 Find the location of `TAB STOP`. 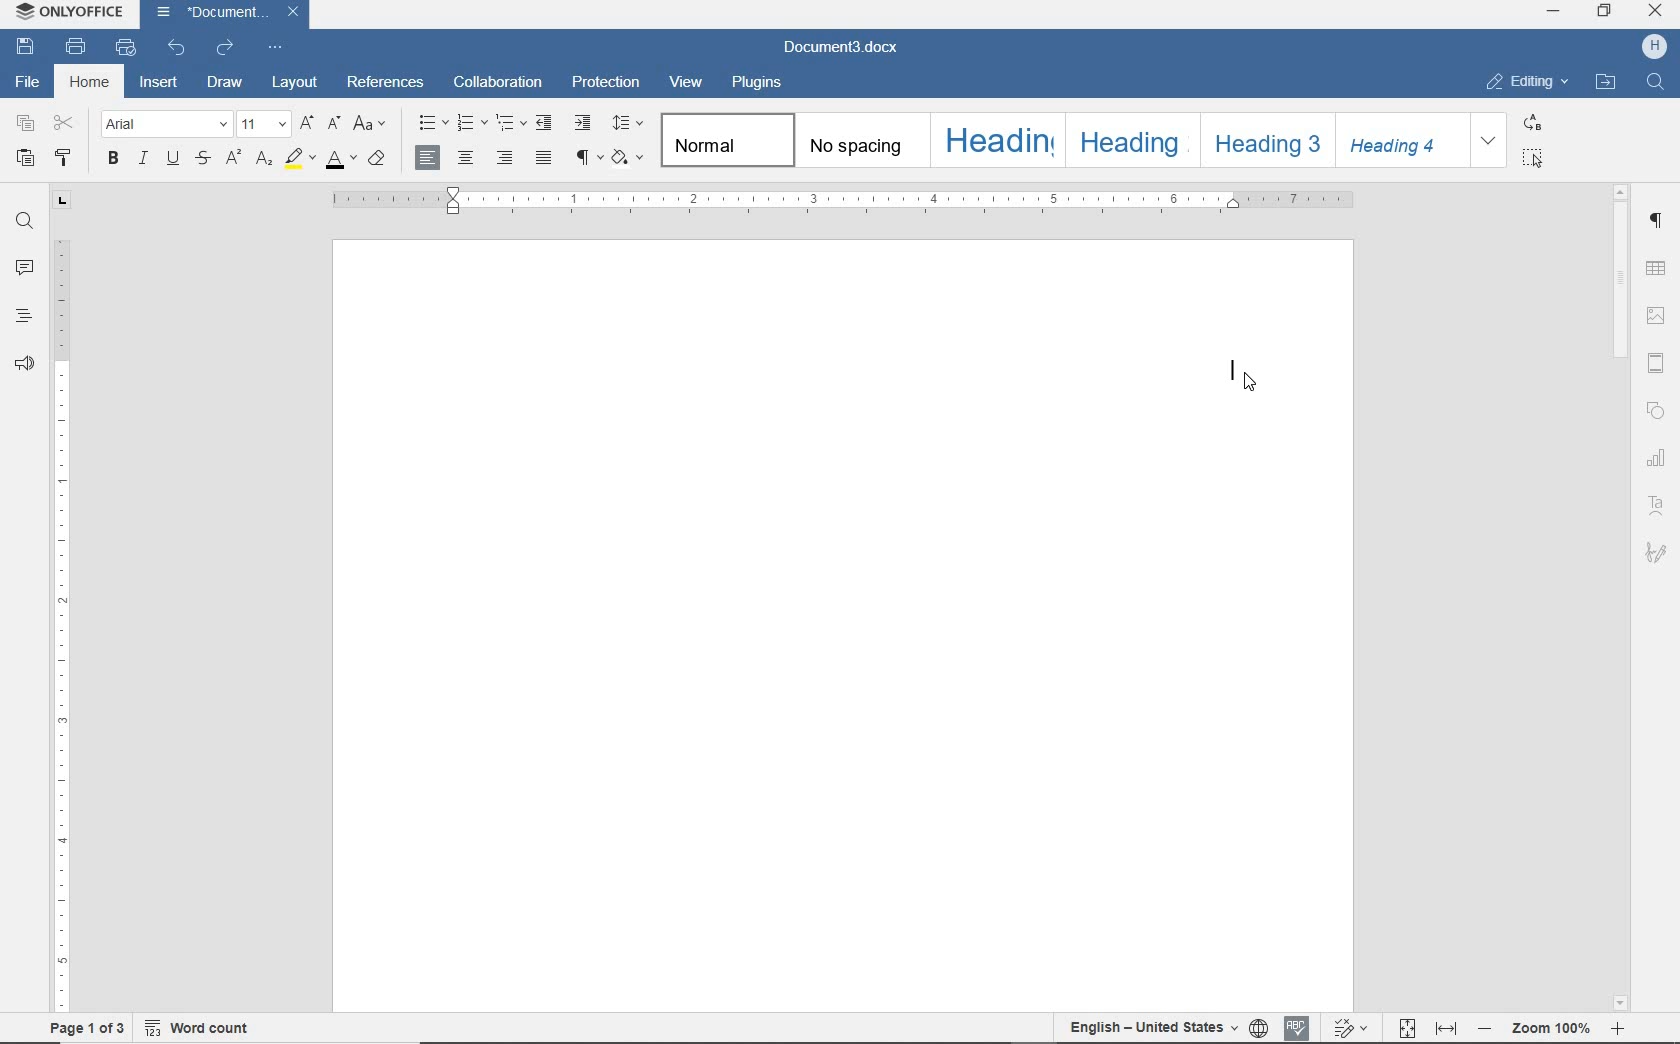

TAB STOP is located at coordinates (64, 203).